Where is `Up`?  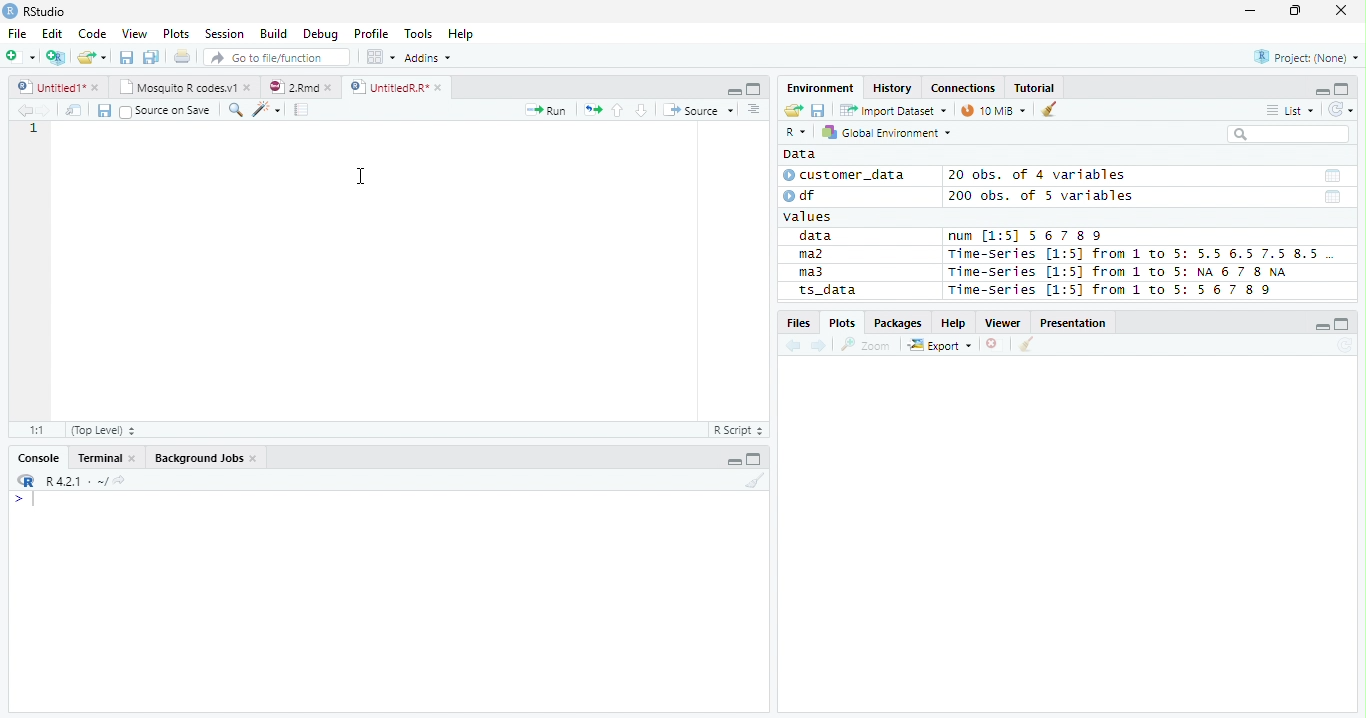 Up is located at coordinates (617, 111).